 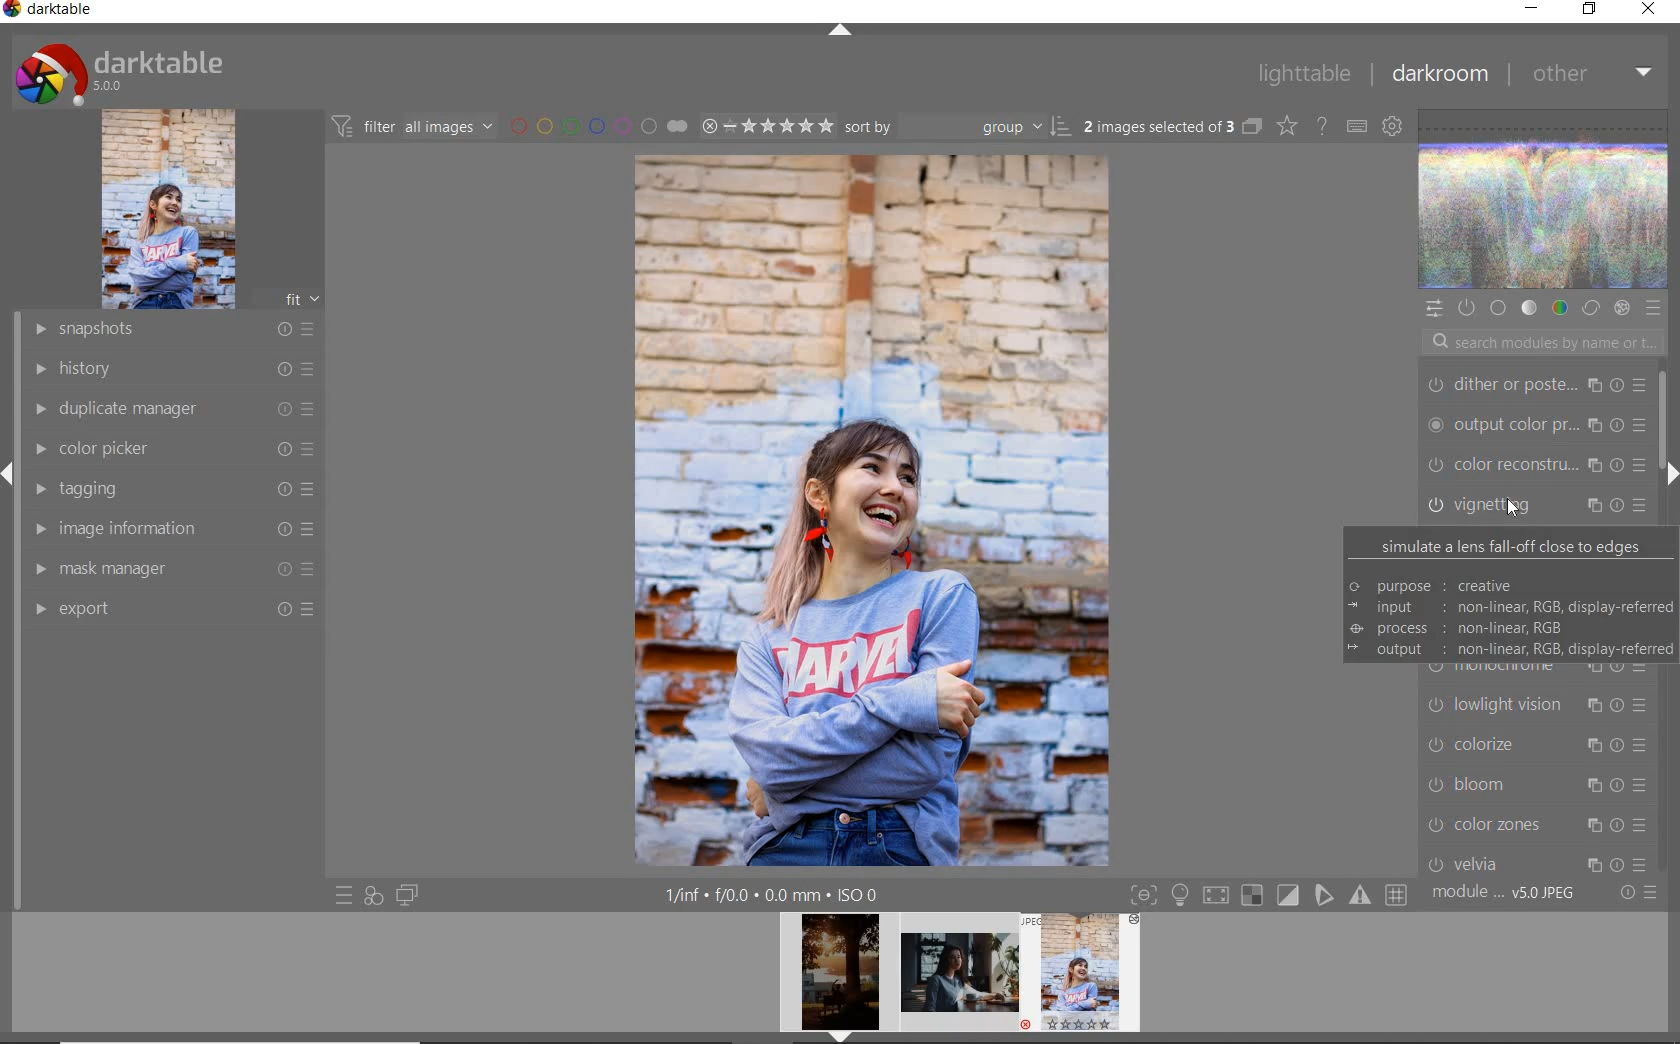 What do you see at coordinates (1538, 345) in the screenshot?
I see `search modules` at bounding box center [1538, 345].